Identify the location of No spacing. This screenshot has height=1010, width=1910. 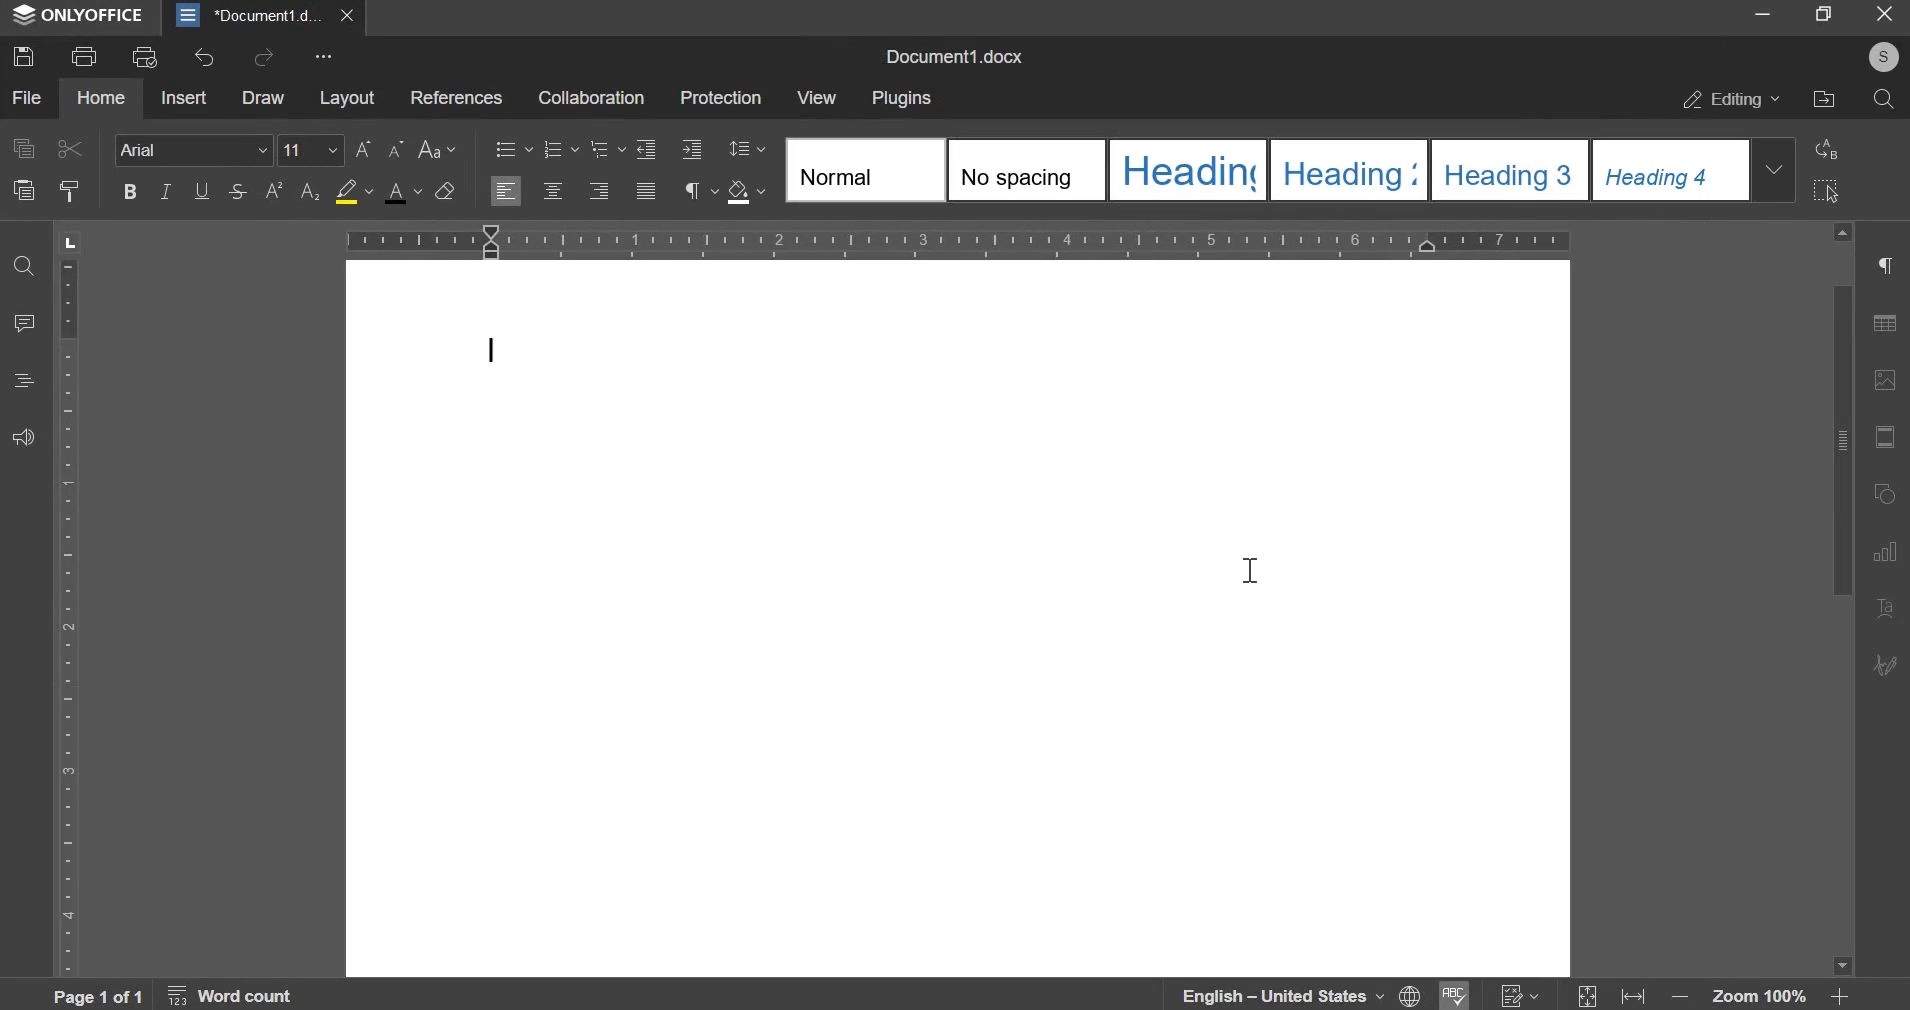
(1024, 170).